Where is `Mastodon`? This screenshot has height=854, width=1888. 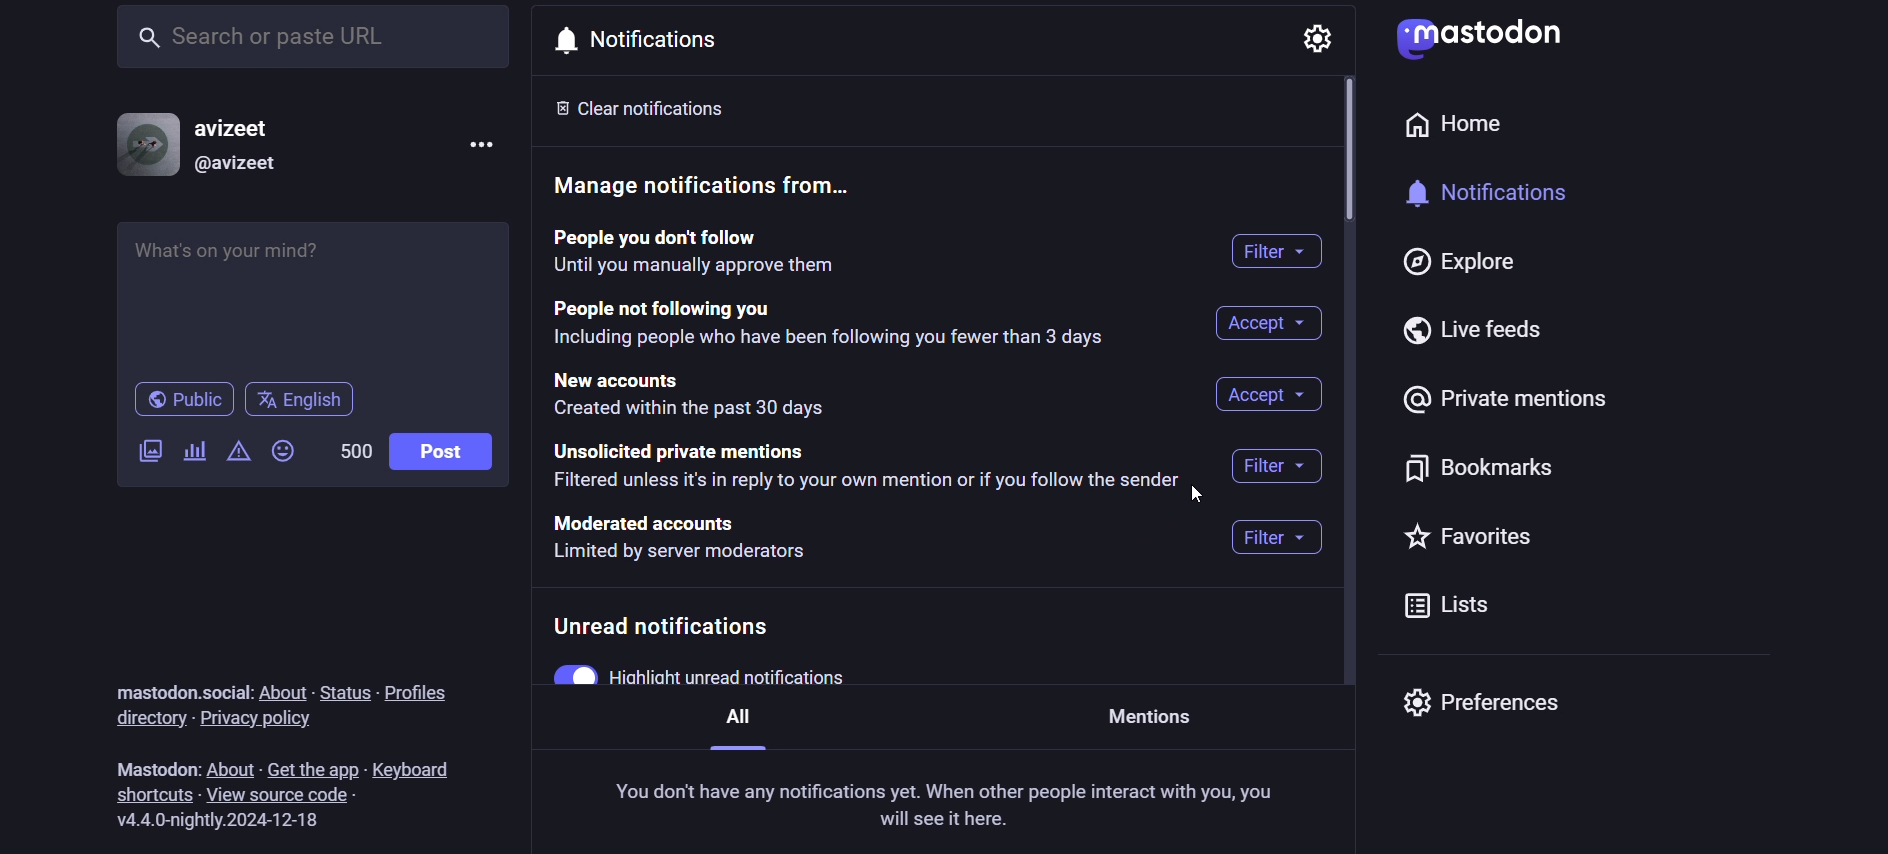
Mastodon is located at coordinates (155, 762).